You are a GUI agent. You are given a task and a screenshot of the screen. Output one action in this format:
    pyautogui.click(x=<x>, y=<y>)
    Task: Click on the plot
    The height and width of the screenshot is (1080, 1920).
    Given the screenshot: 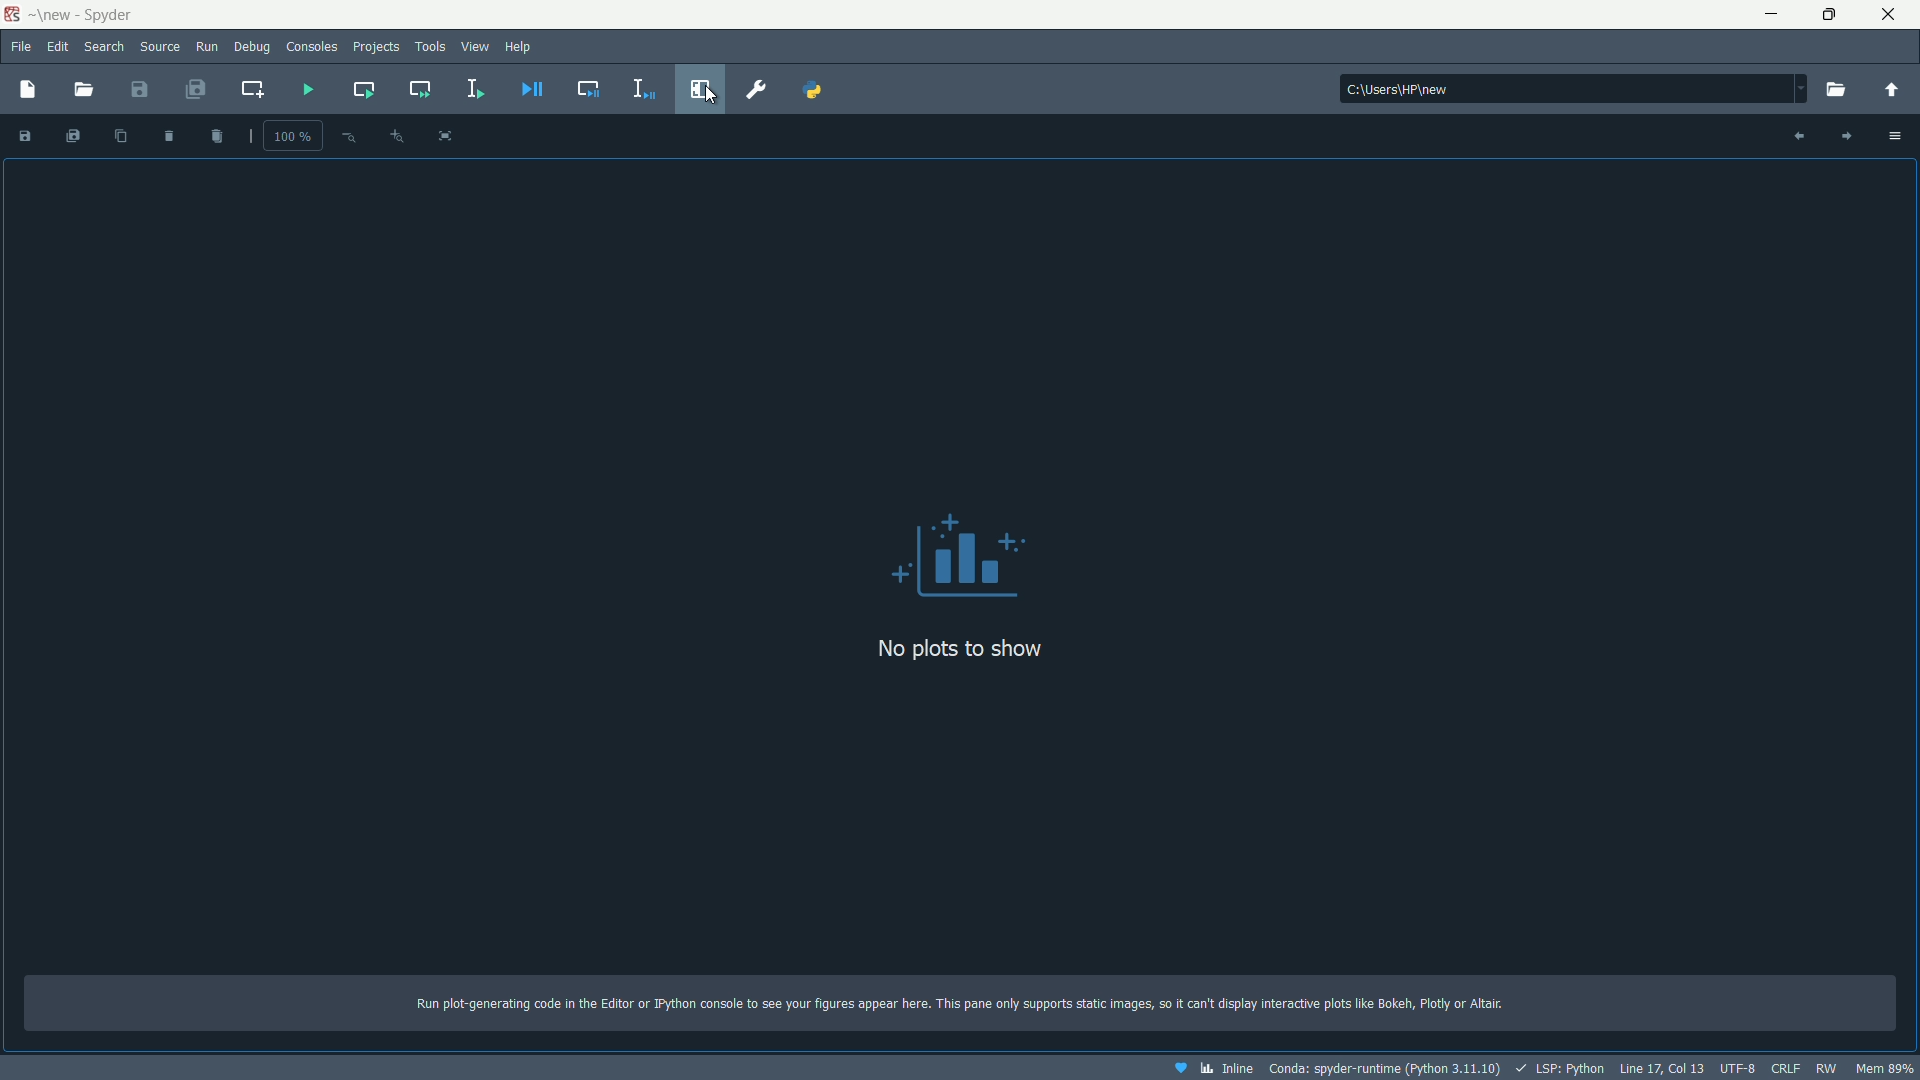 What is the action you would take?
    pyautogui.click(x=962, y=558)
    